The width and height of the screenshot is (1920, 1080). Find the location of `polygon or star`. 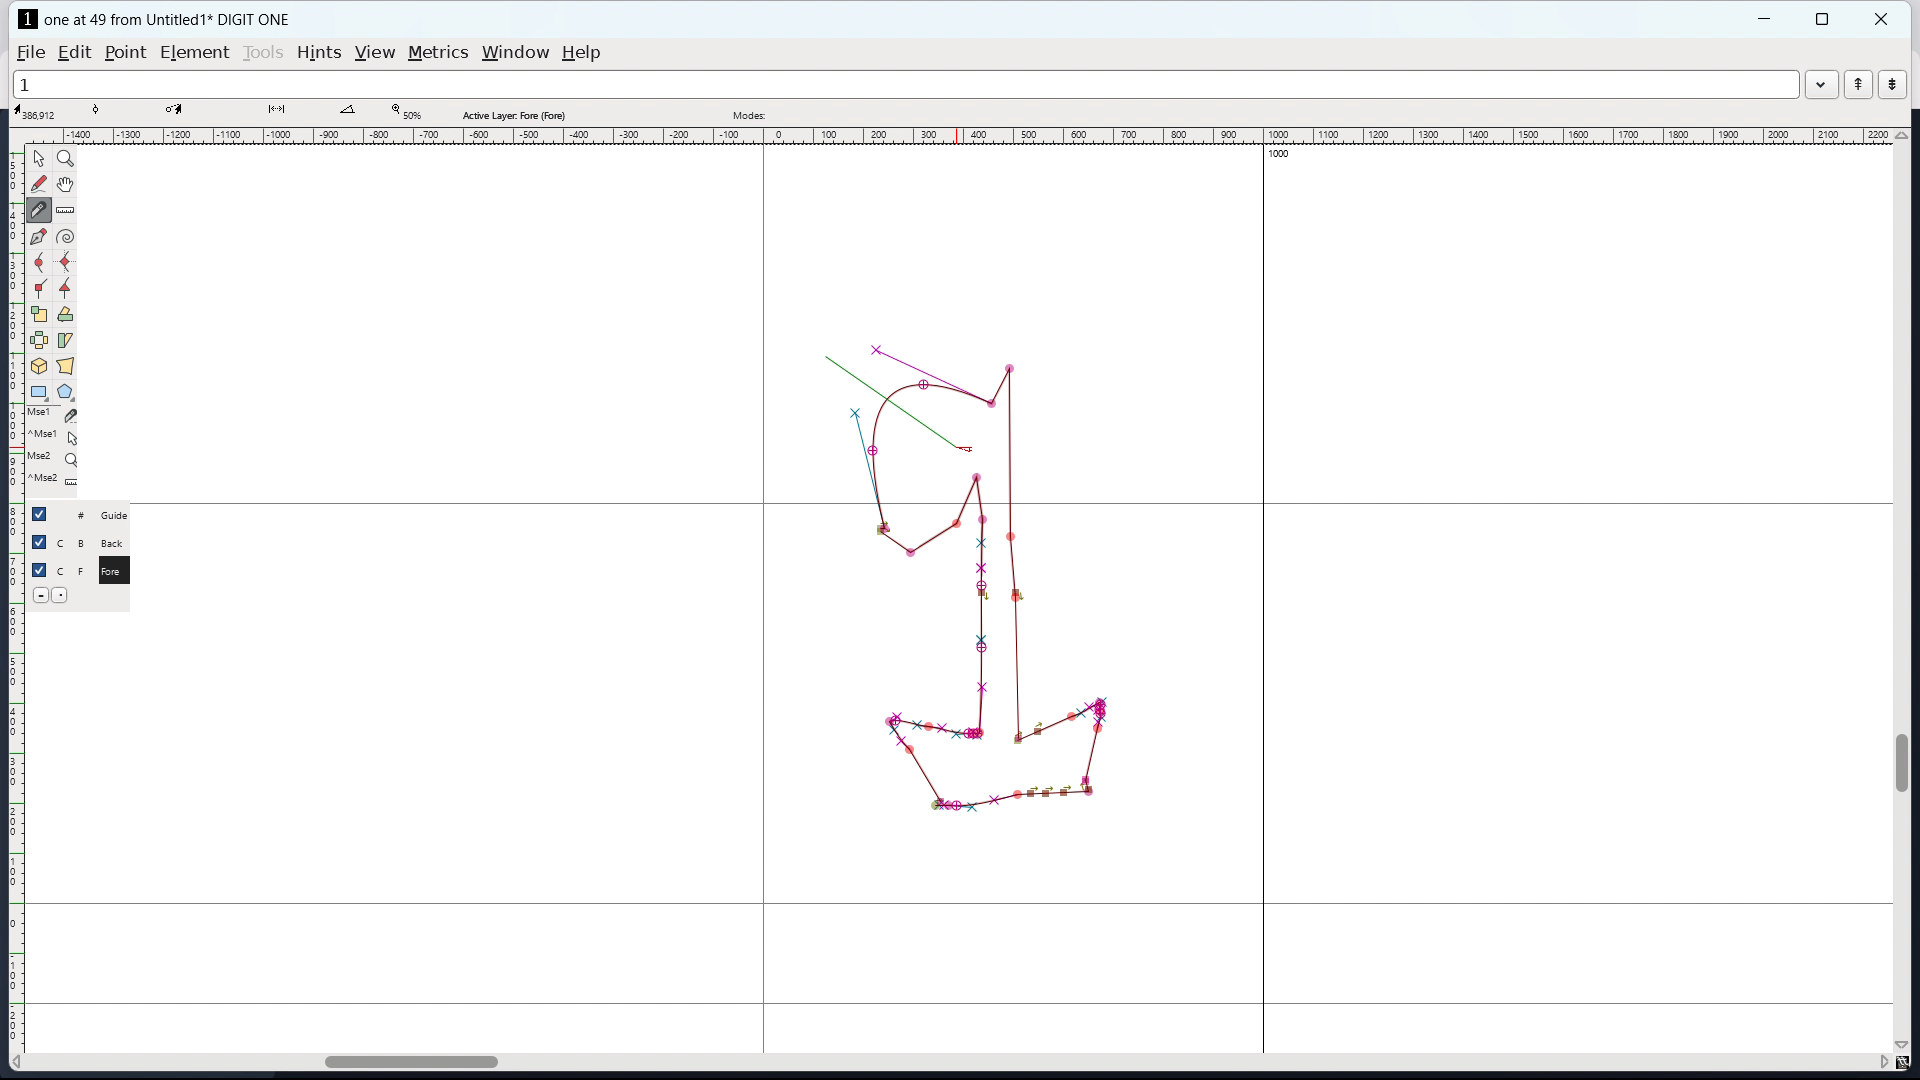

polygon or star is located at coordinates (64, 391).